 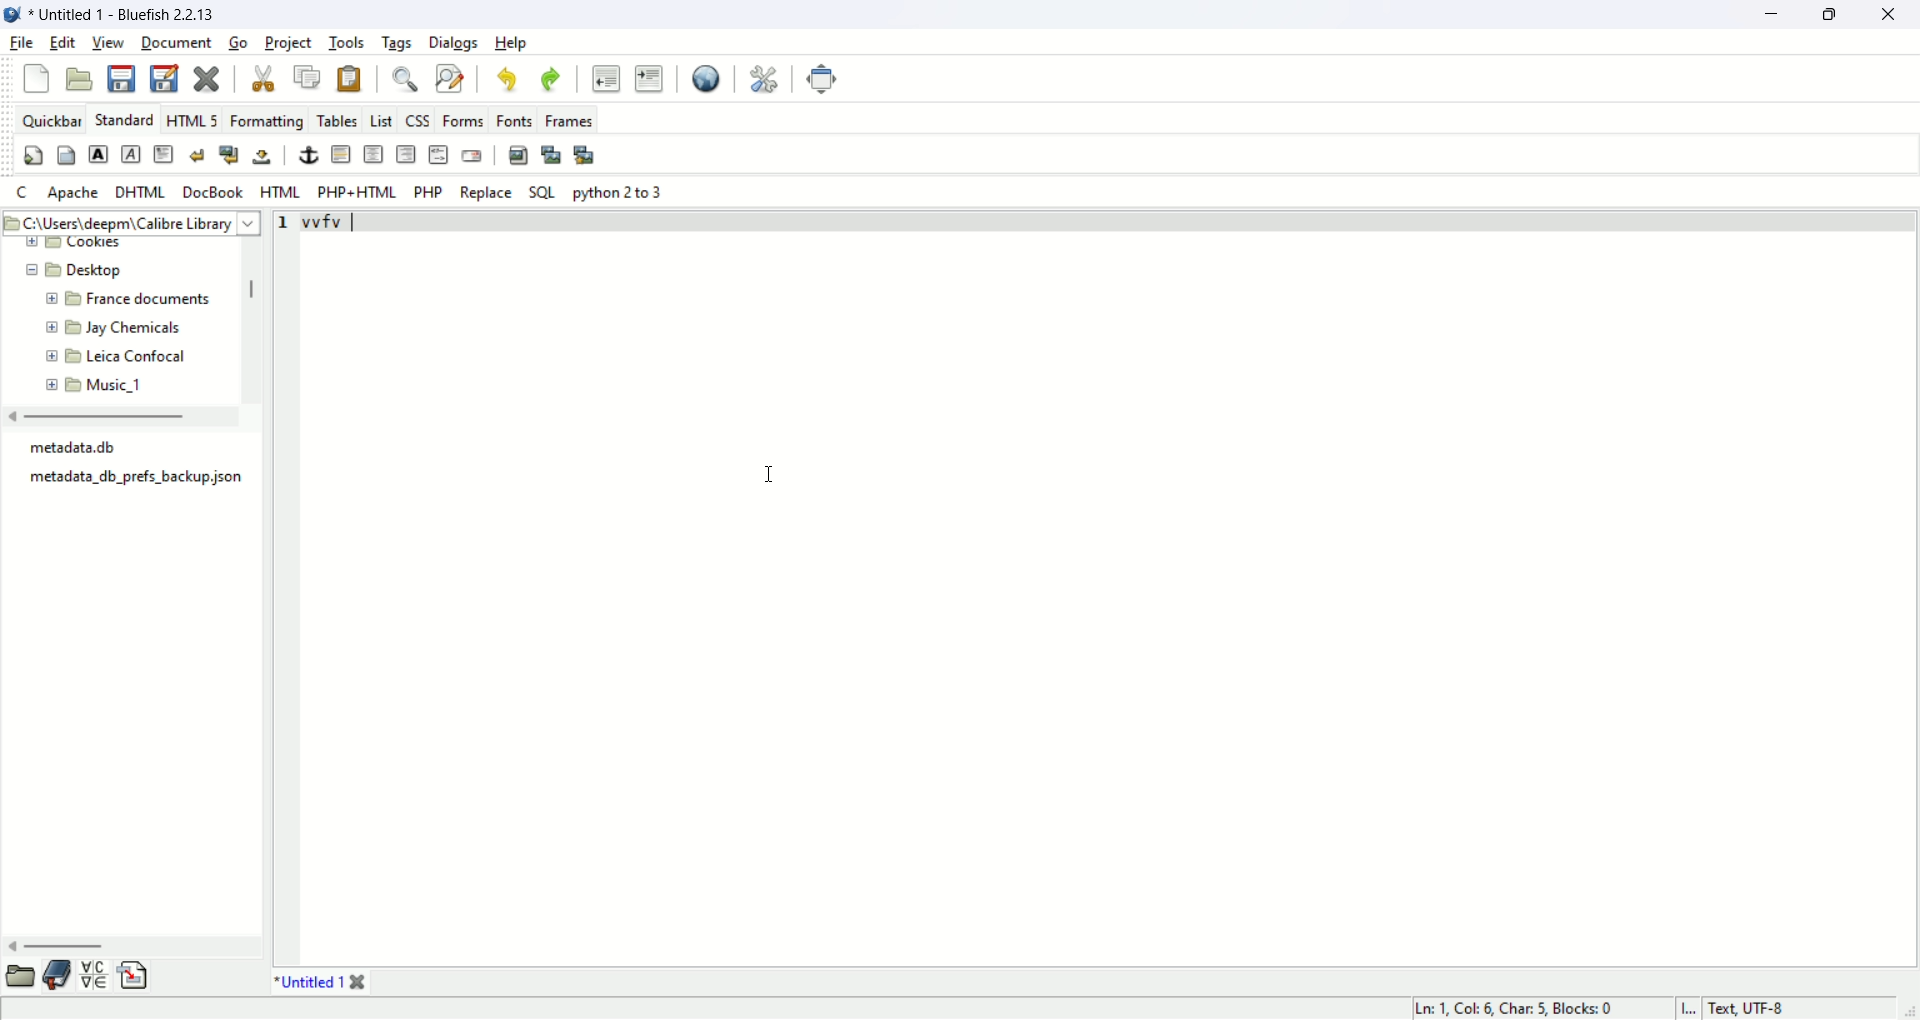 What do you see at coordinates (53, 122) in the screenshot?
I see `quickbar` at bounding box center [53, 122].